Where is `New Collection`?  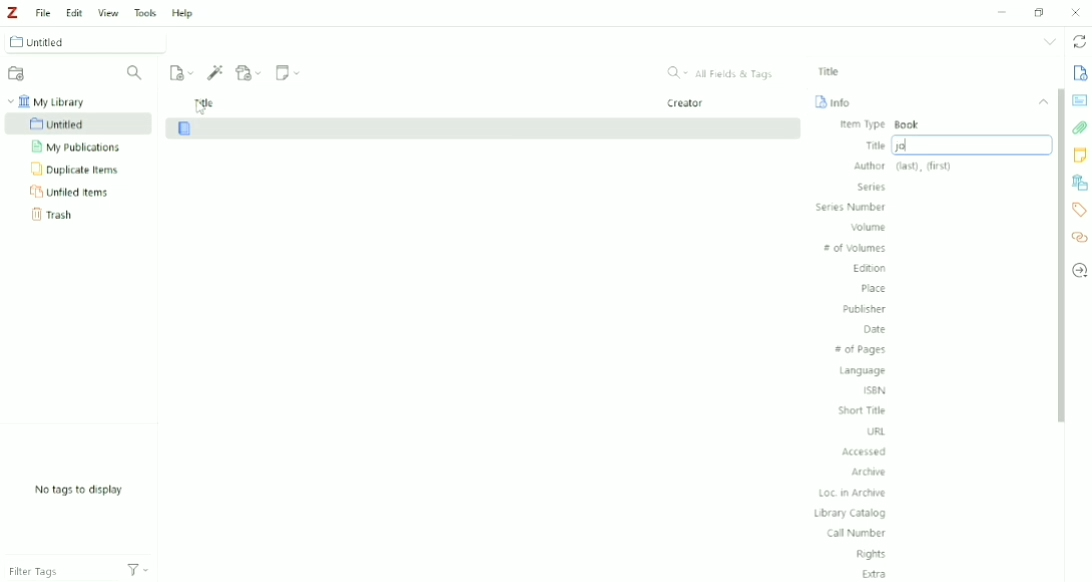 New Collection is located at coordinates (18, 74).